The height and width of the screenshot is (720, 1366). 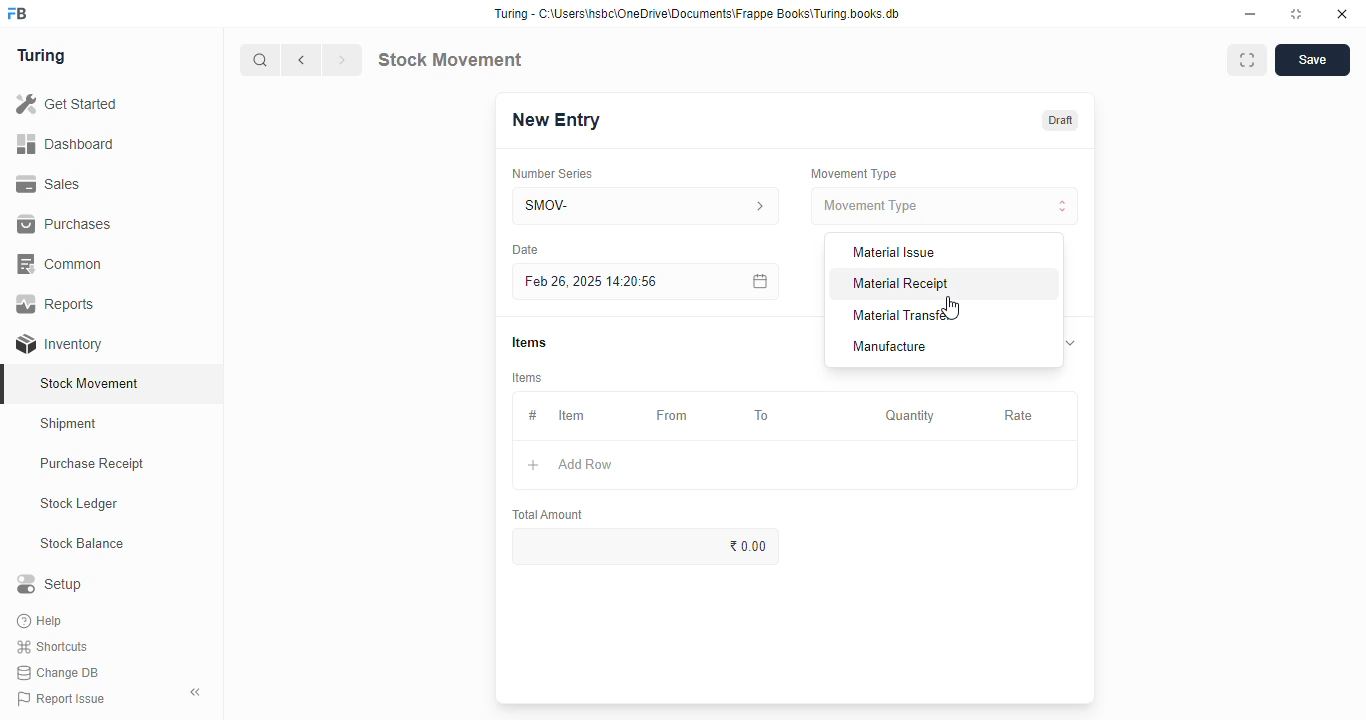 What do you see at coordinates (1247, 60) in the screenshot?
I see `toggle between form and full width` at bounding box center [1247, 60].